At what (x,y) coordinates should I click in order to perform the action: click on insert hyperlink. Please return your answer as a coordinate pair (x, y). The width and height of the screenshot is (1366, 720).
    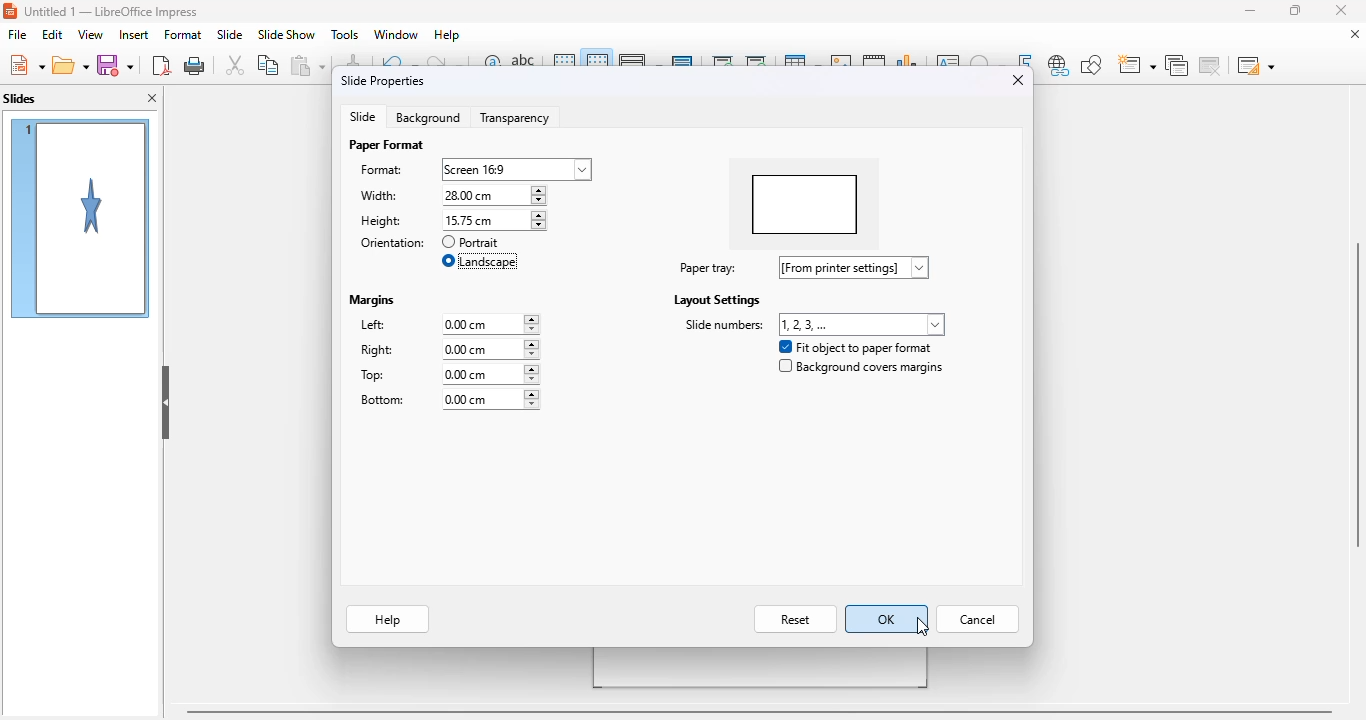
    Looking at the image, I should click on (1059, 66).